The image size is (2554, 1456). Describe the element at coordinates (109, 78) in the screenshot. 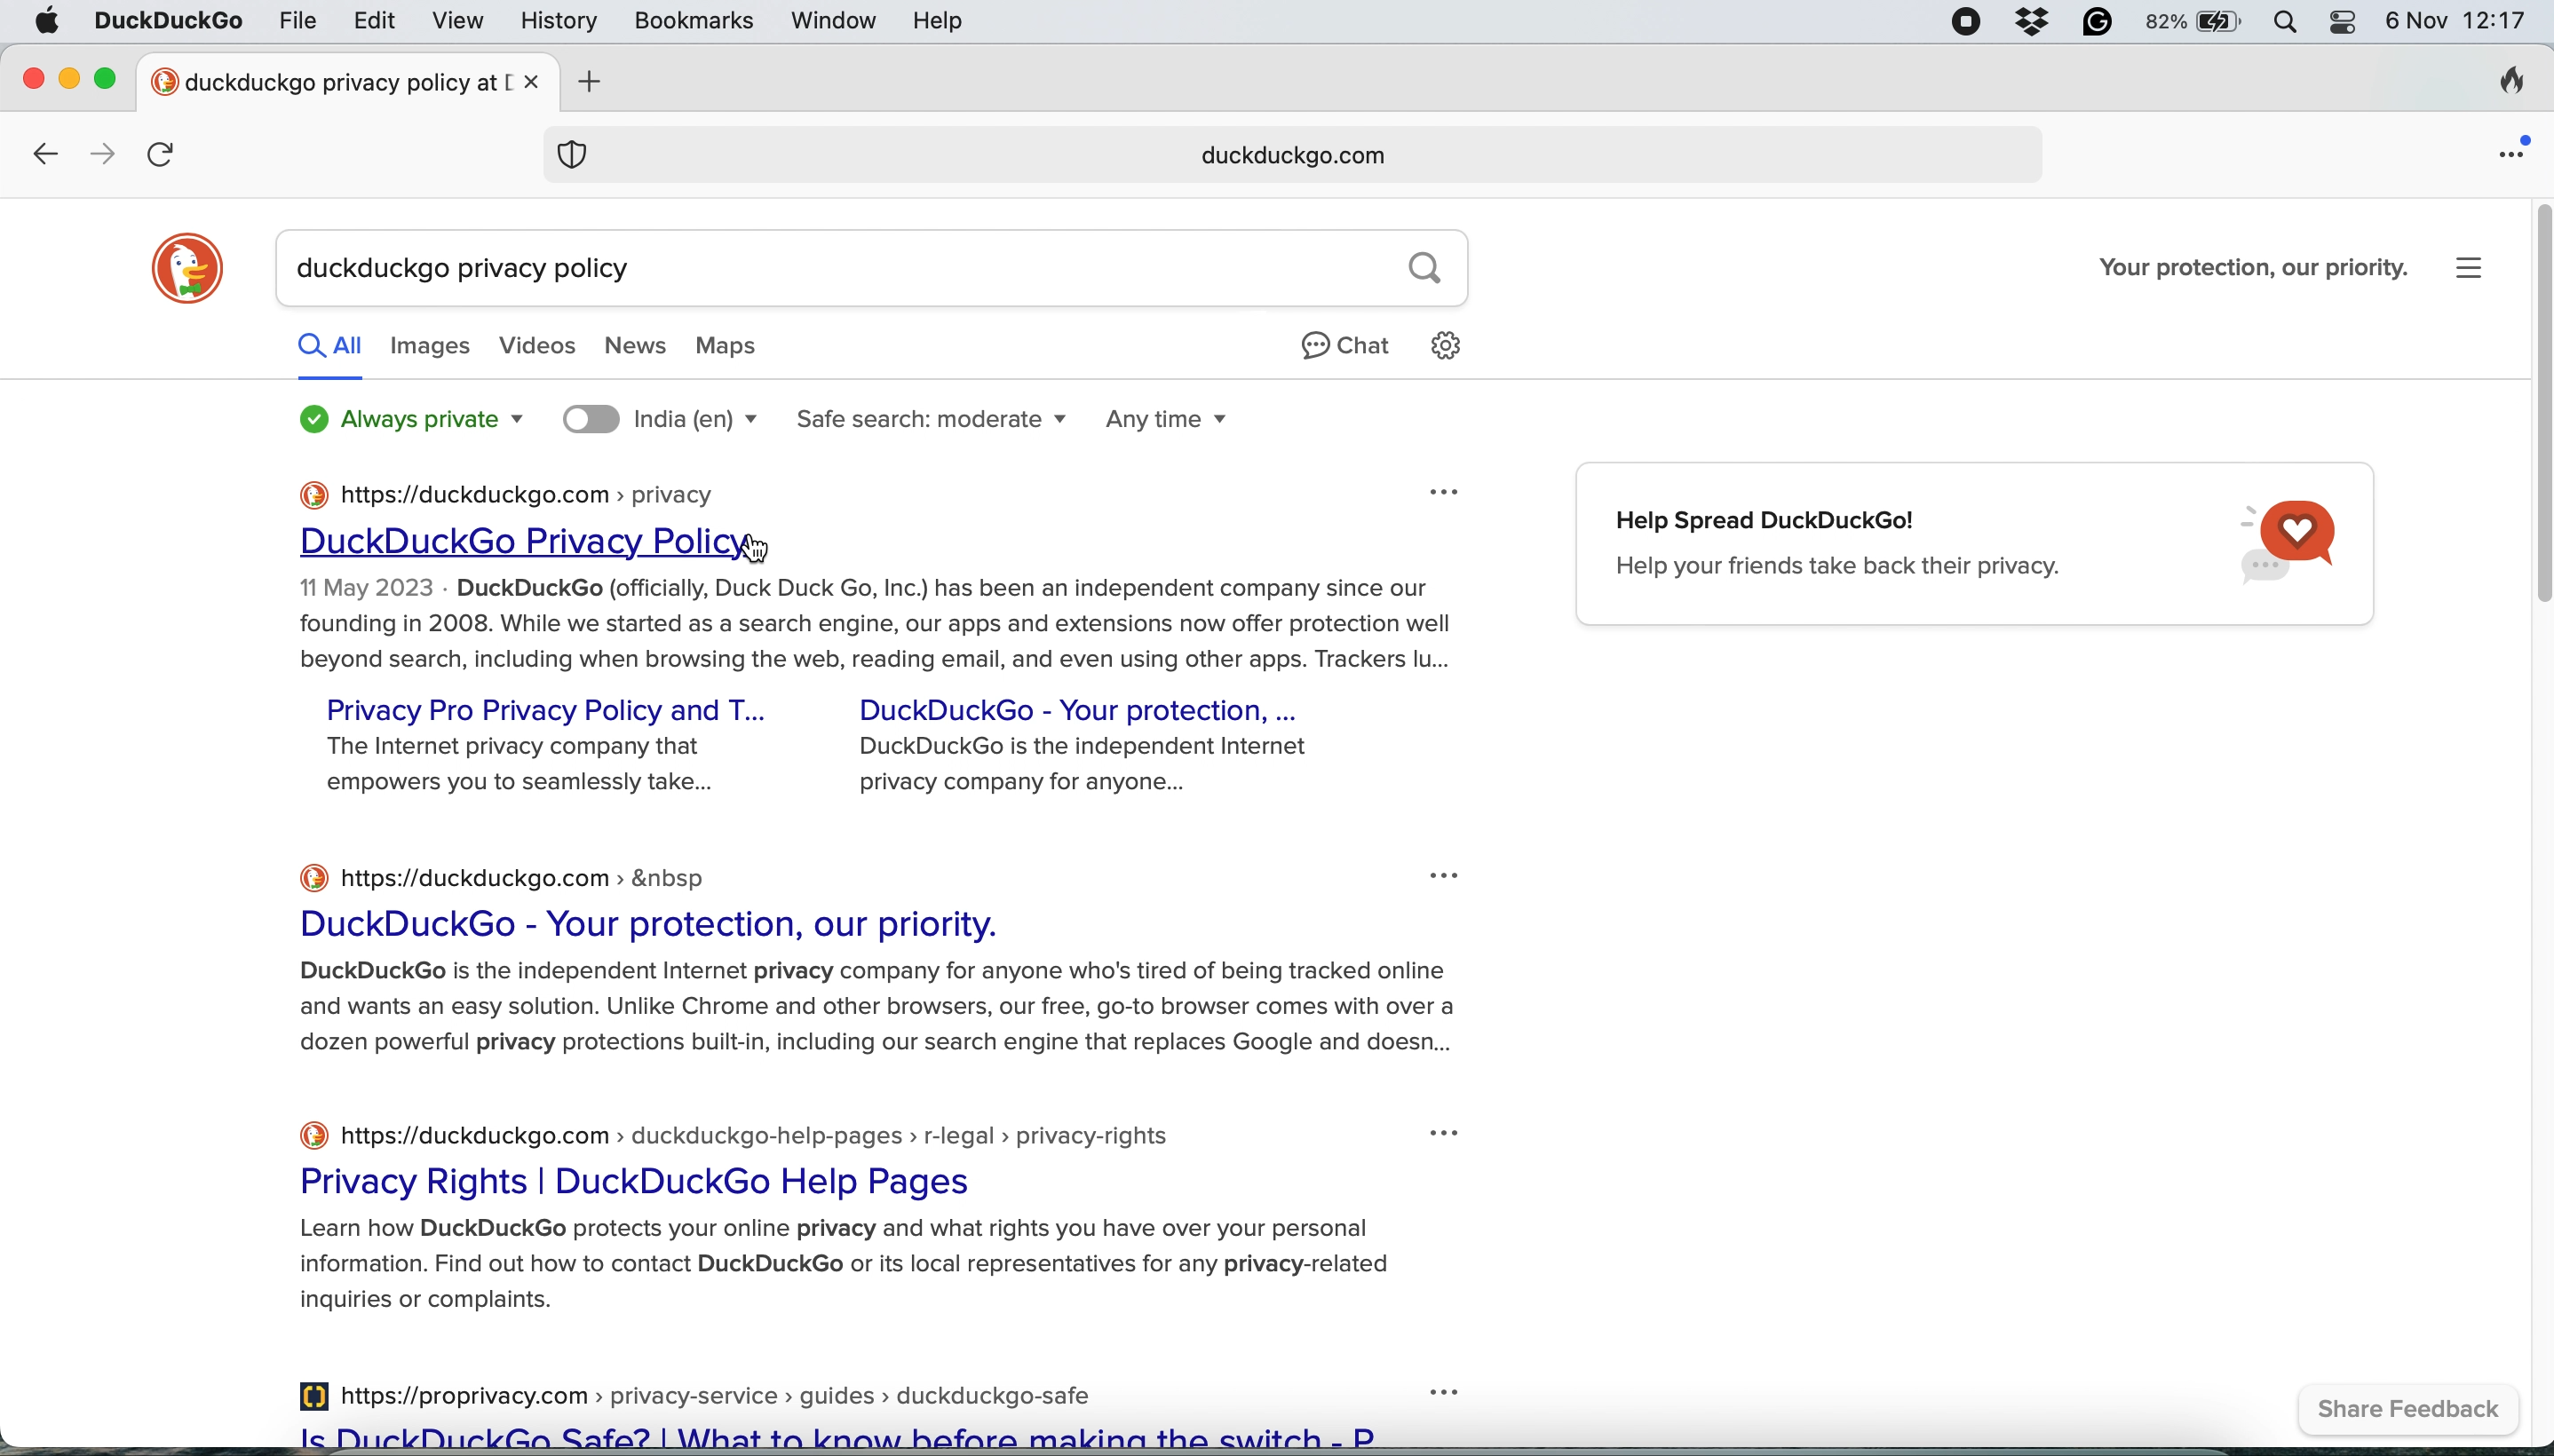

I see `maximise` at that location.